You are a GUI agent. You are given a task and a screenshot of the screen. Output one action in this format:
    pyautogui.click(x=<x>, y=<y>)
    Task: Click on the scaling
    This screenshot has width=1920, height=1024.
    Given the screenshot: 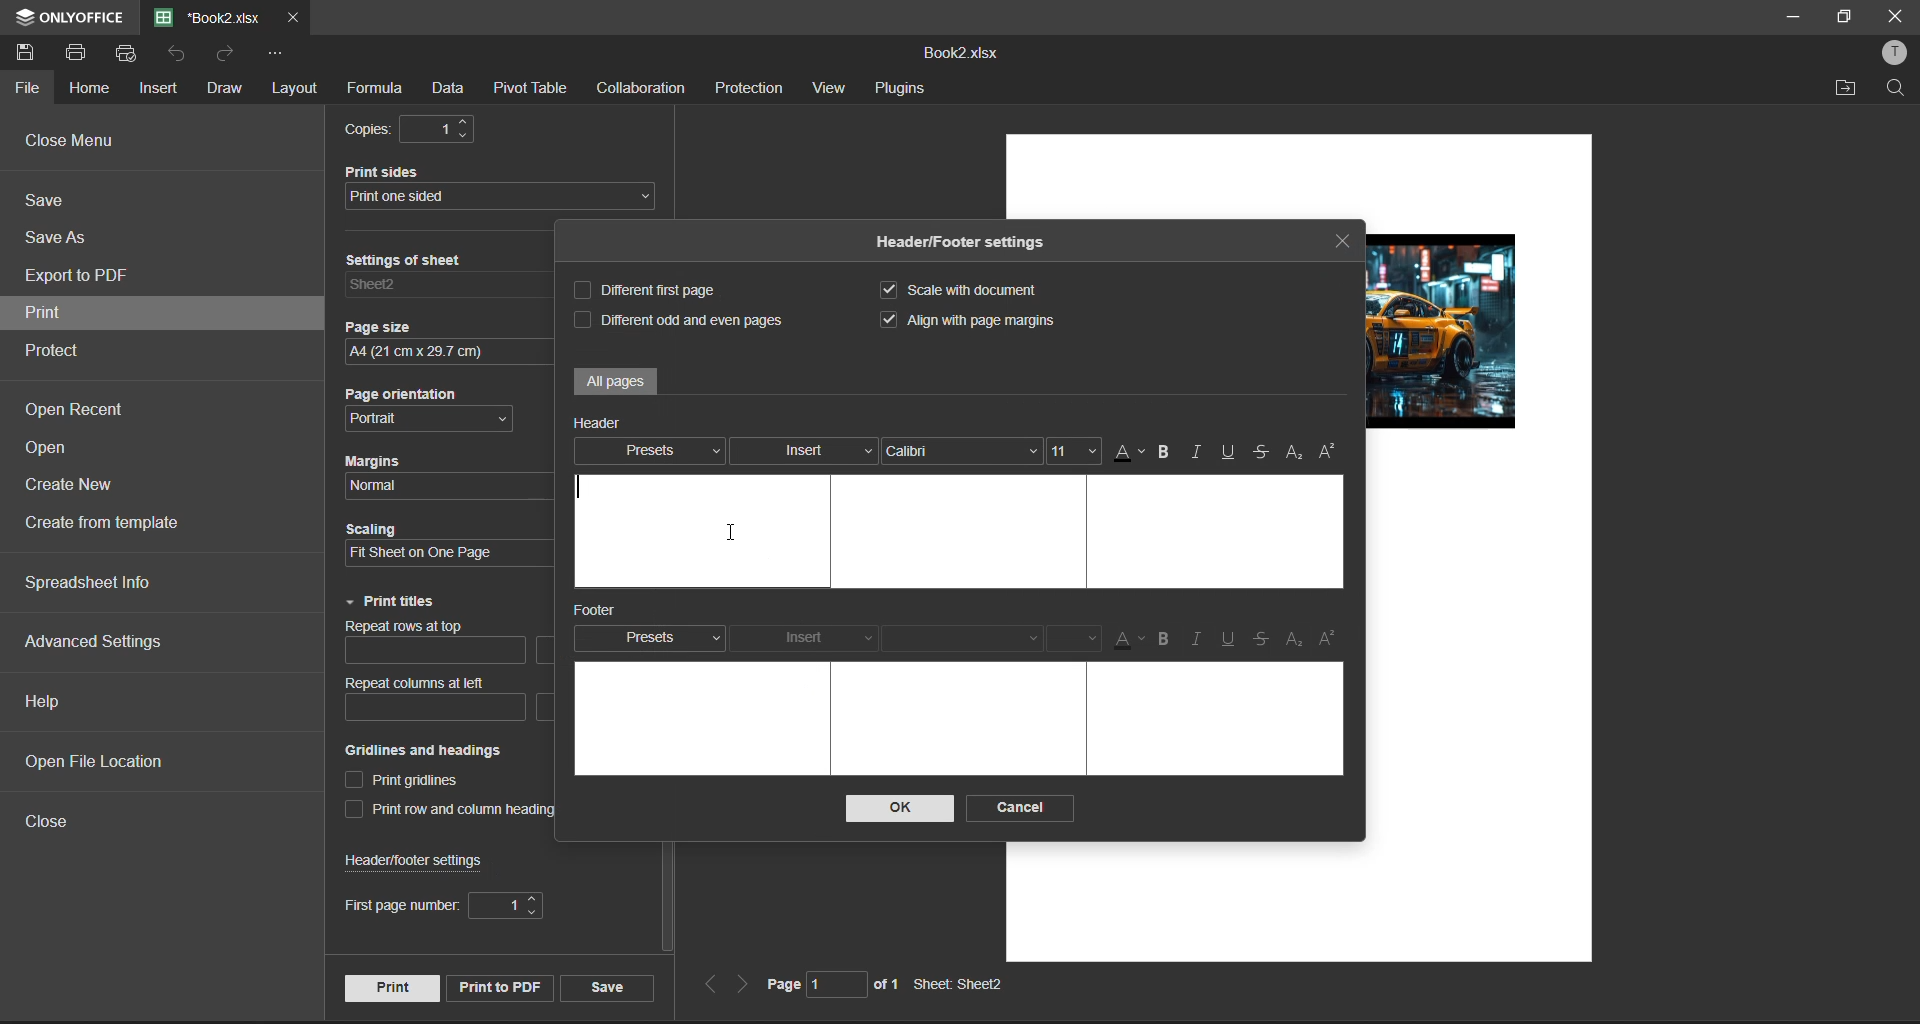 What is the action you would take?
    pyautogui.click(x=434, y=546)
    